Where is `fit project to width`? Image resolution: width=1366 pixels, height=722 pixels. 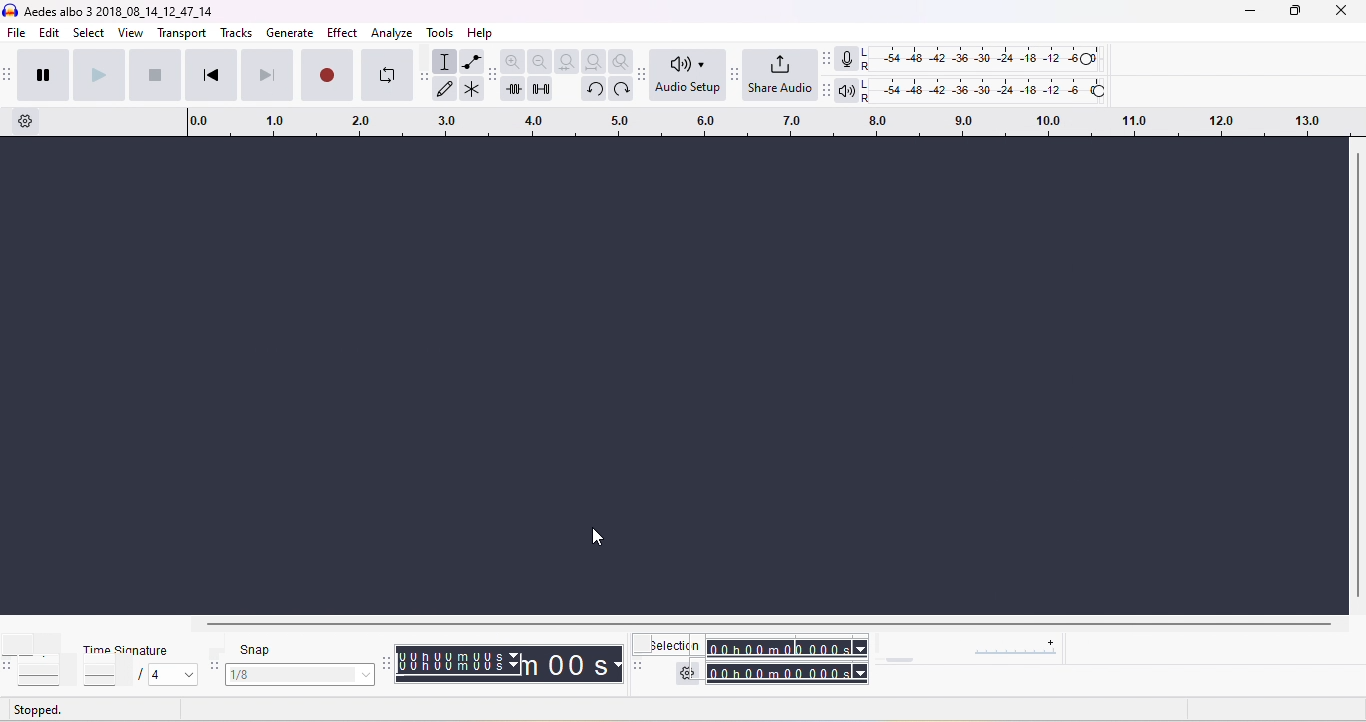 fit project to width is located at coordinates (596, 62).